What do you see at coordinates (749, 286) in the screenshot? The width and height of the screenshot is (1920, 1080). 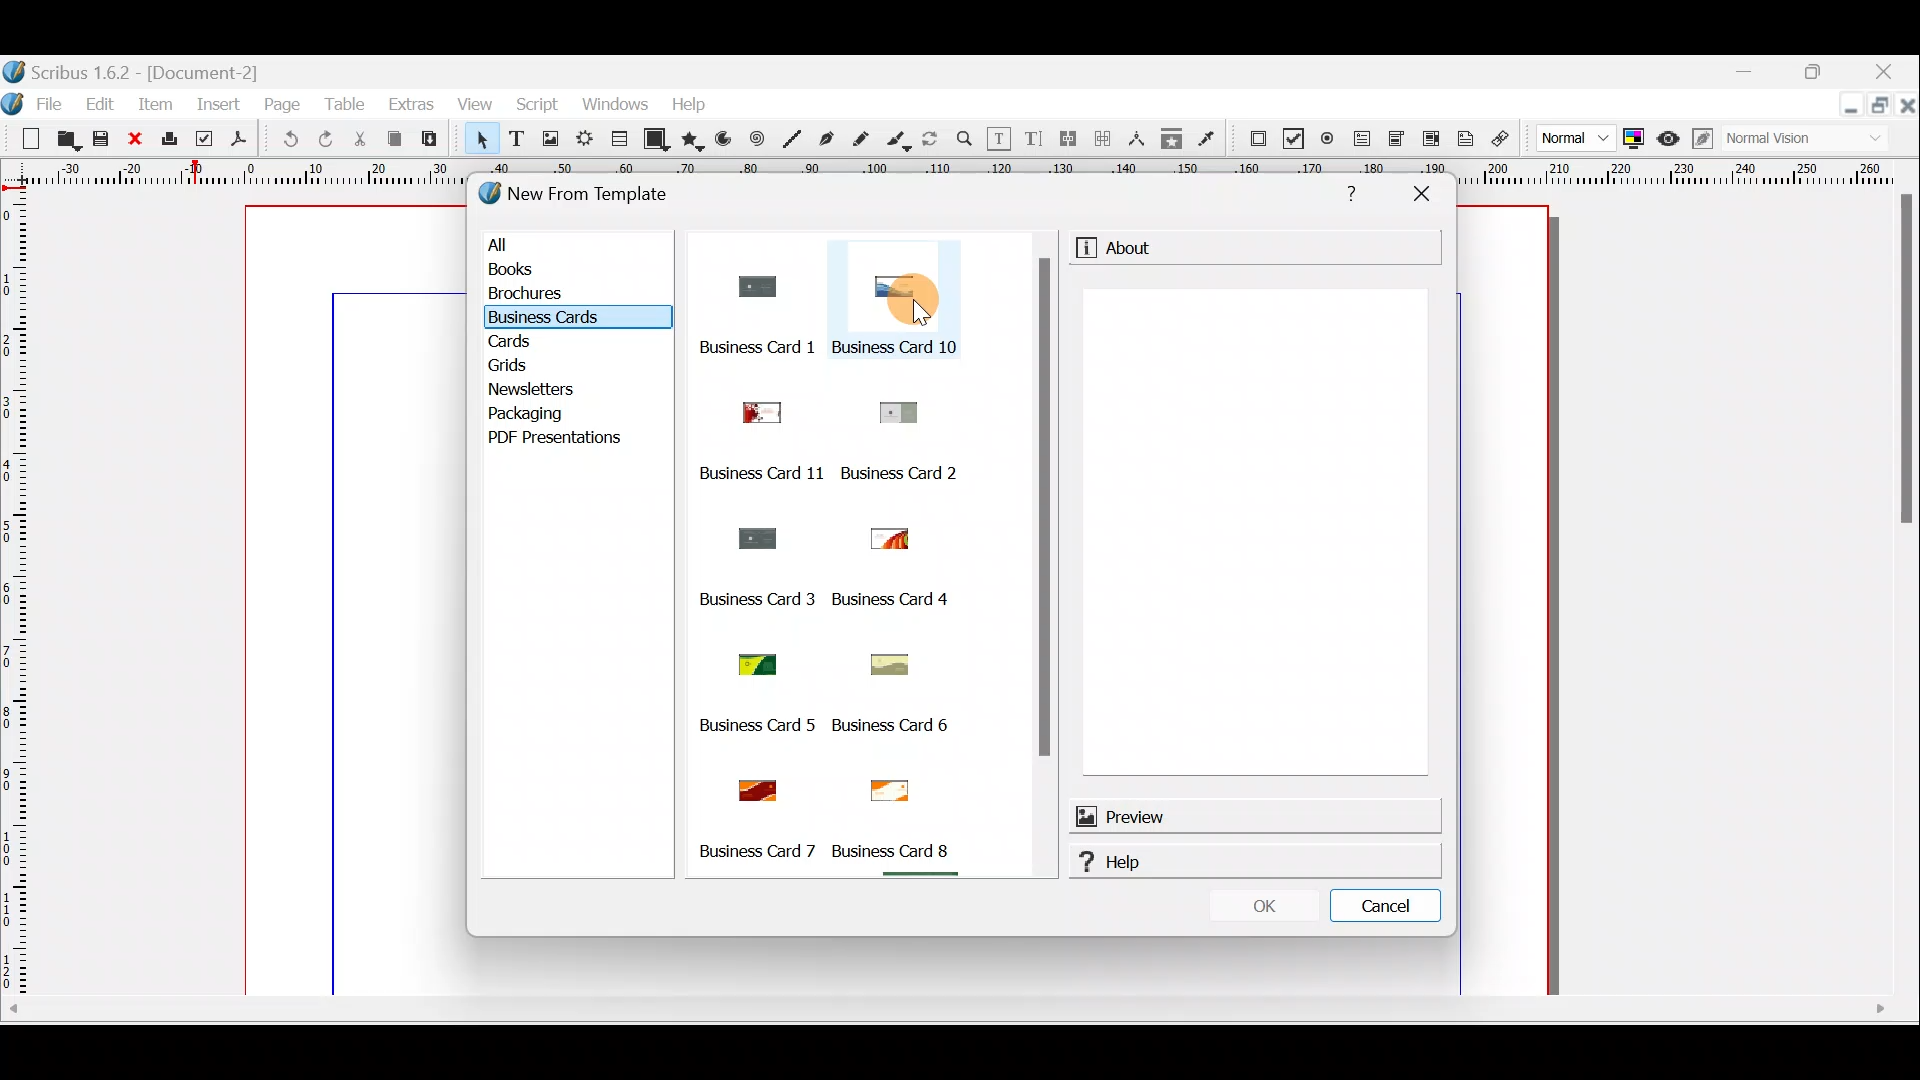 I see `Business card image` at bounding box center [749, 286].